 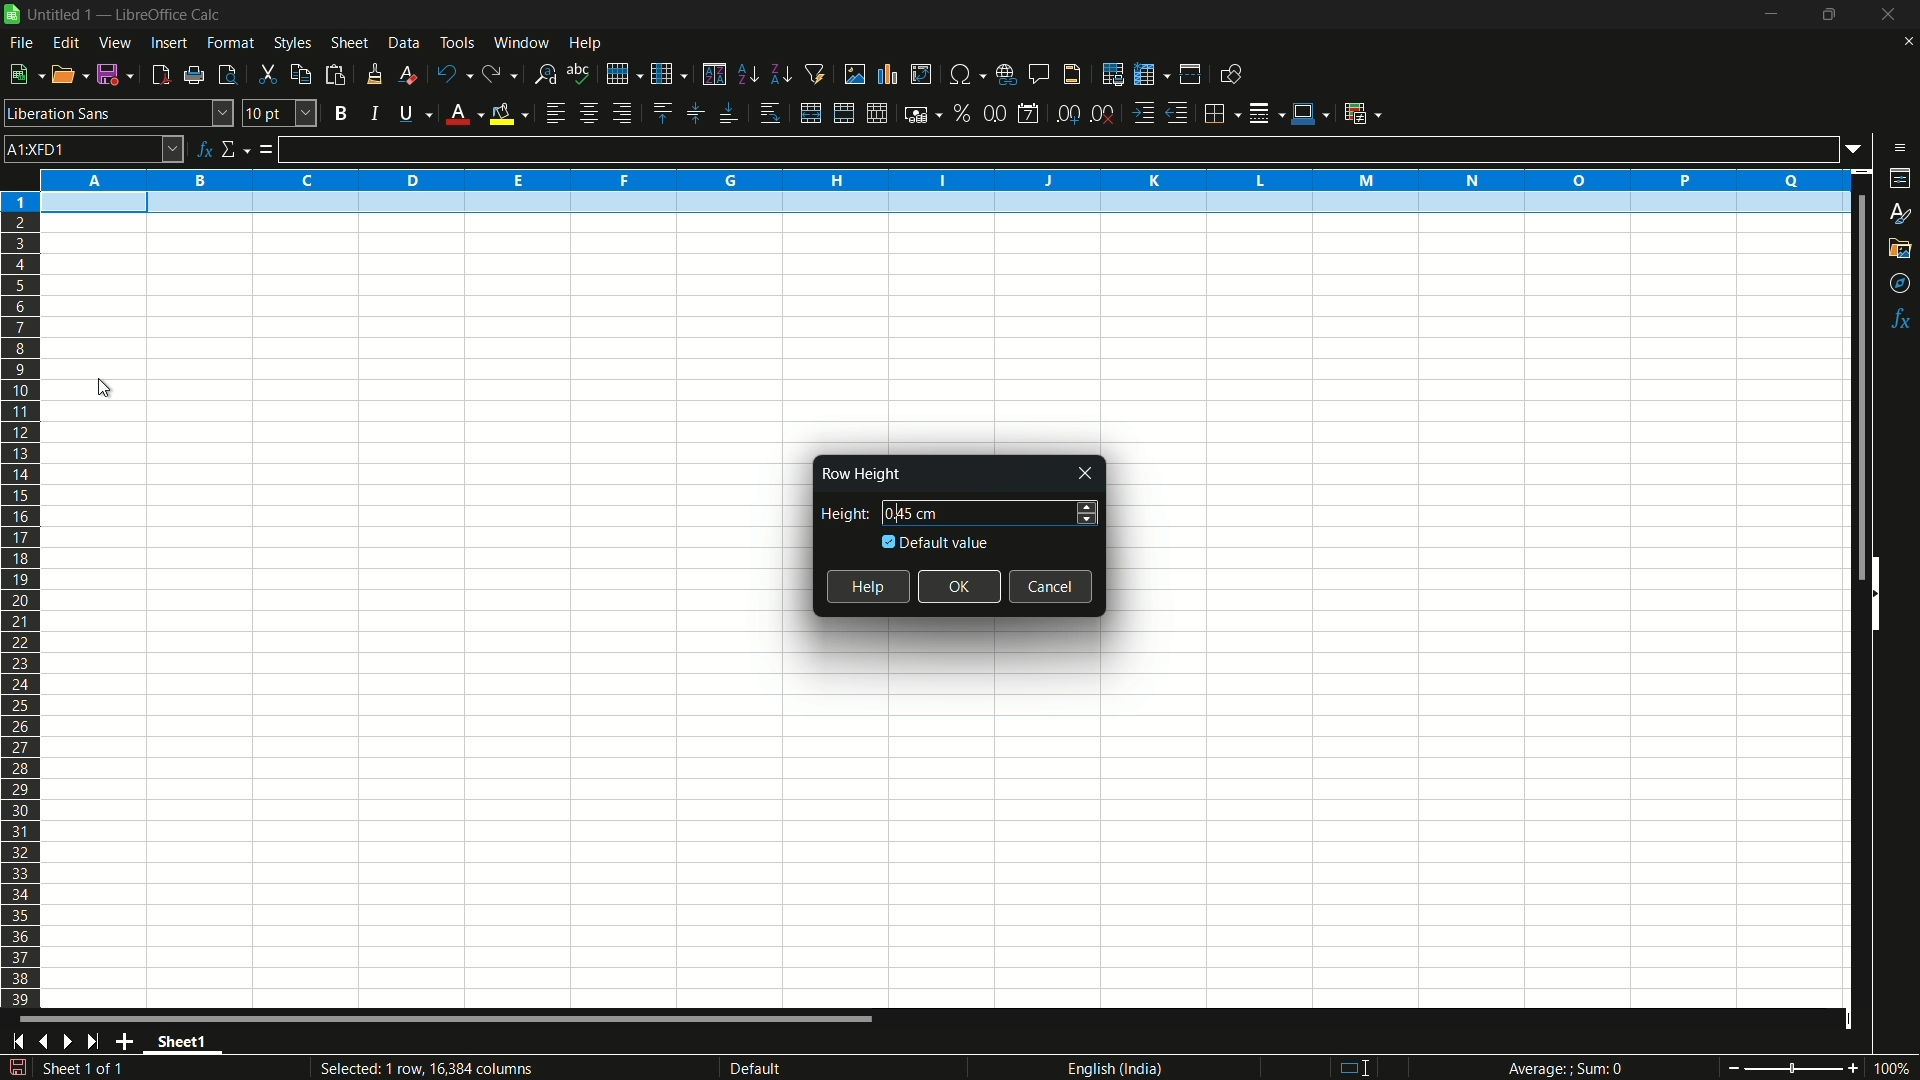 I want to click on insert special characters, so click(x=966, y=73).